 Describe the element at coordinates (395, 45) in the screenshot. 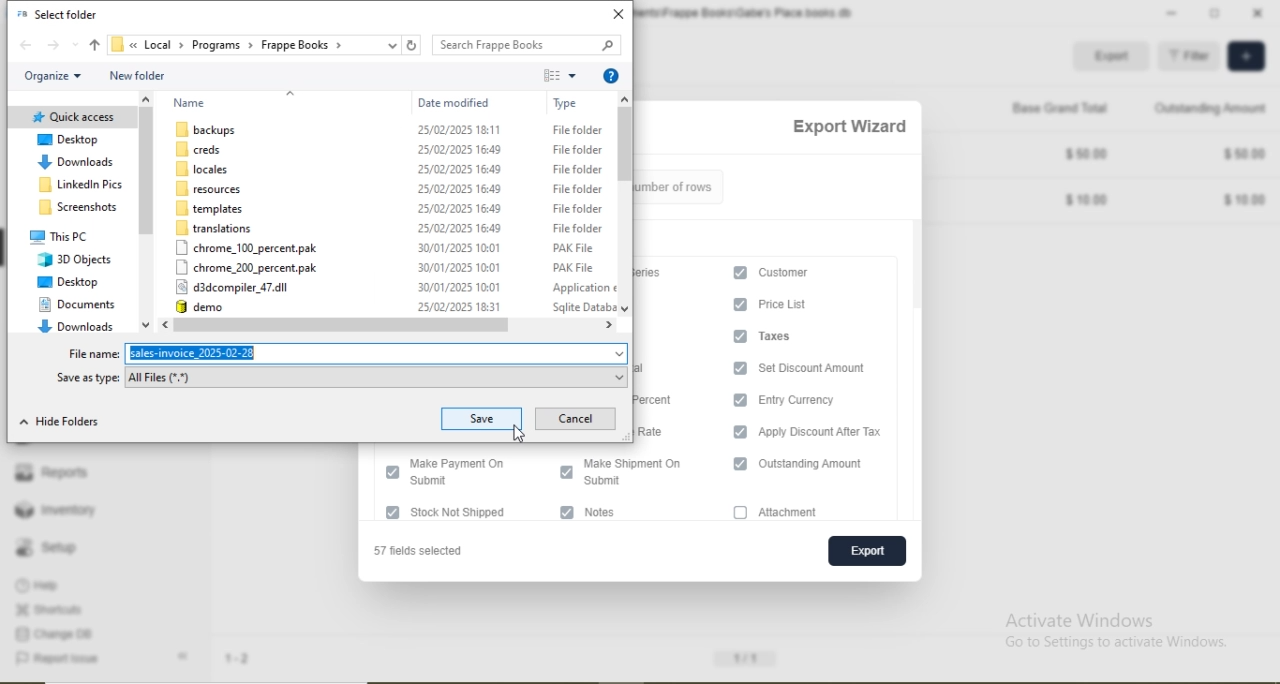

I see `dropdown` at that location.